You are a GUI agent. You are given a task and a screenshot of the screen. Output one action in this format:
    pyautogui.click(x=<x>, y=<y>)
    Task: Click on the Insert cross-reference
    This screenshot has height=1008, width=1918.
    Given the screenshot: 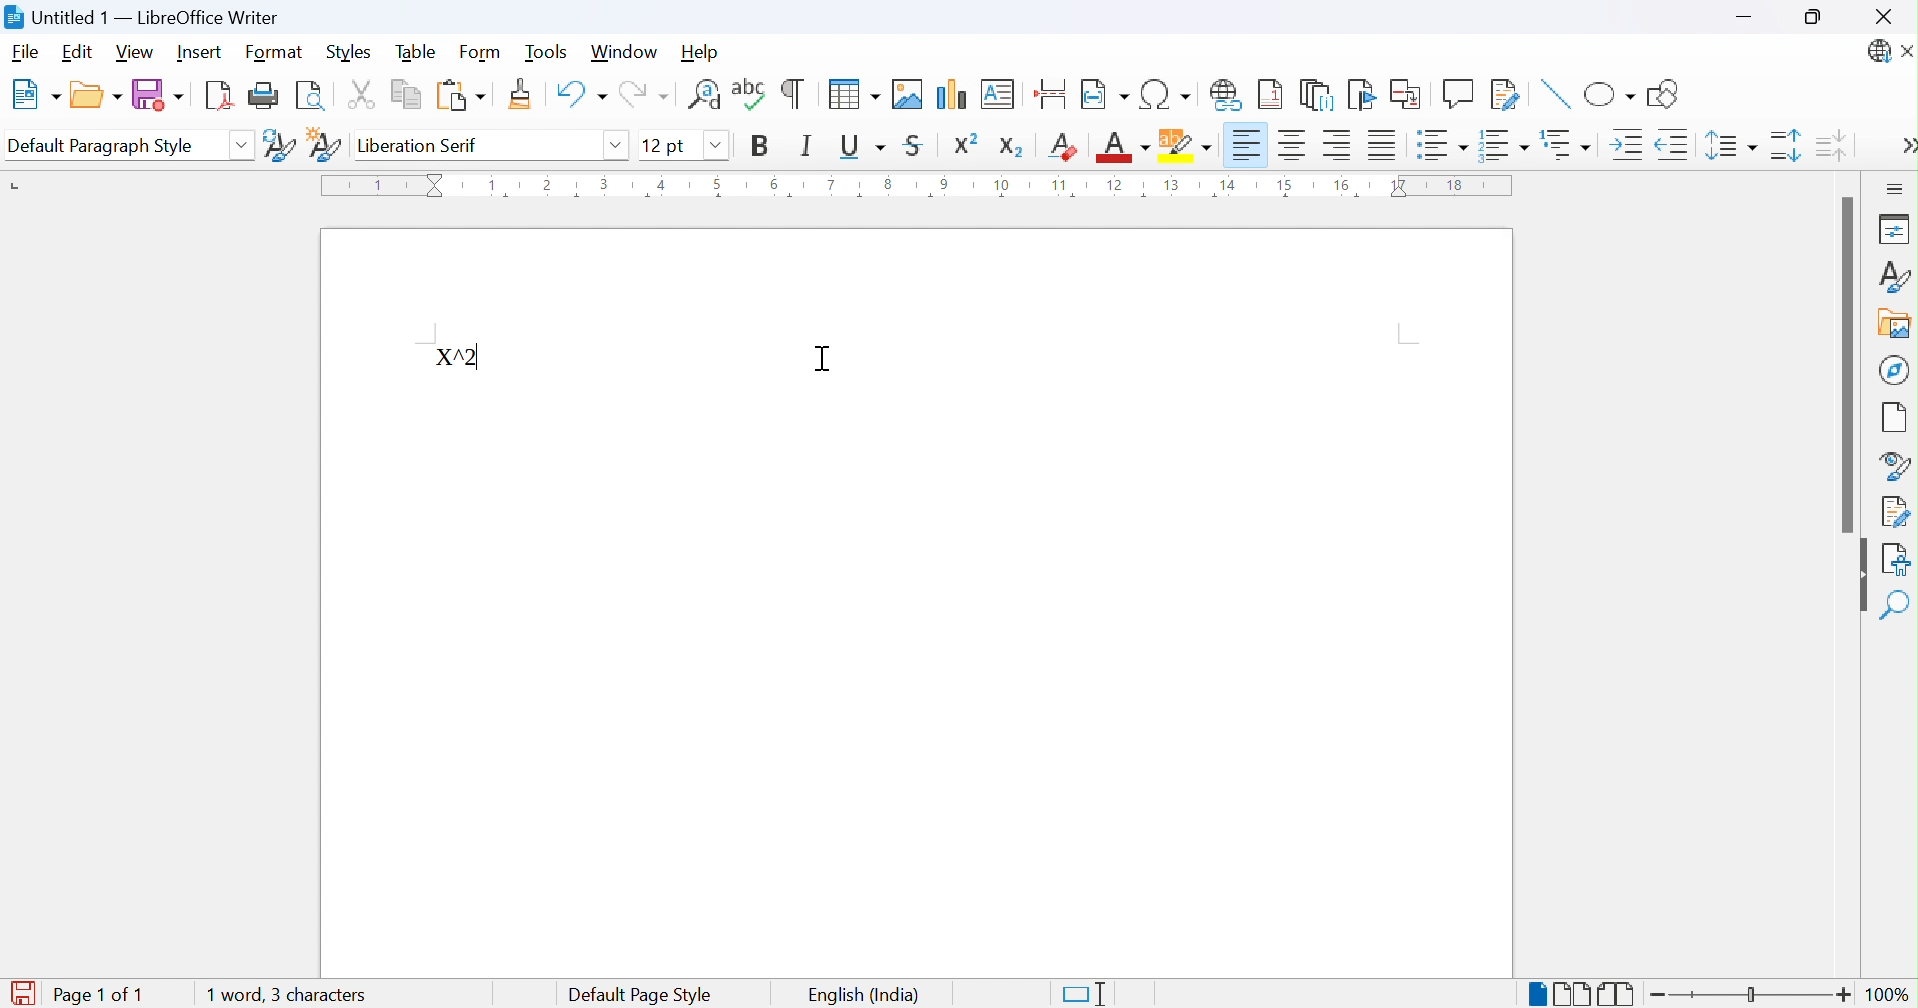 What is the action you would take?
    pyautogui.click(x=1406, y=96)
    